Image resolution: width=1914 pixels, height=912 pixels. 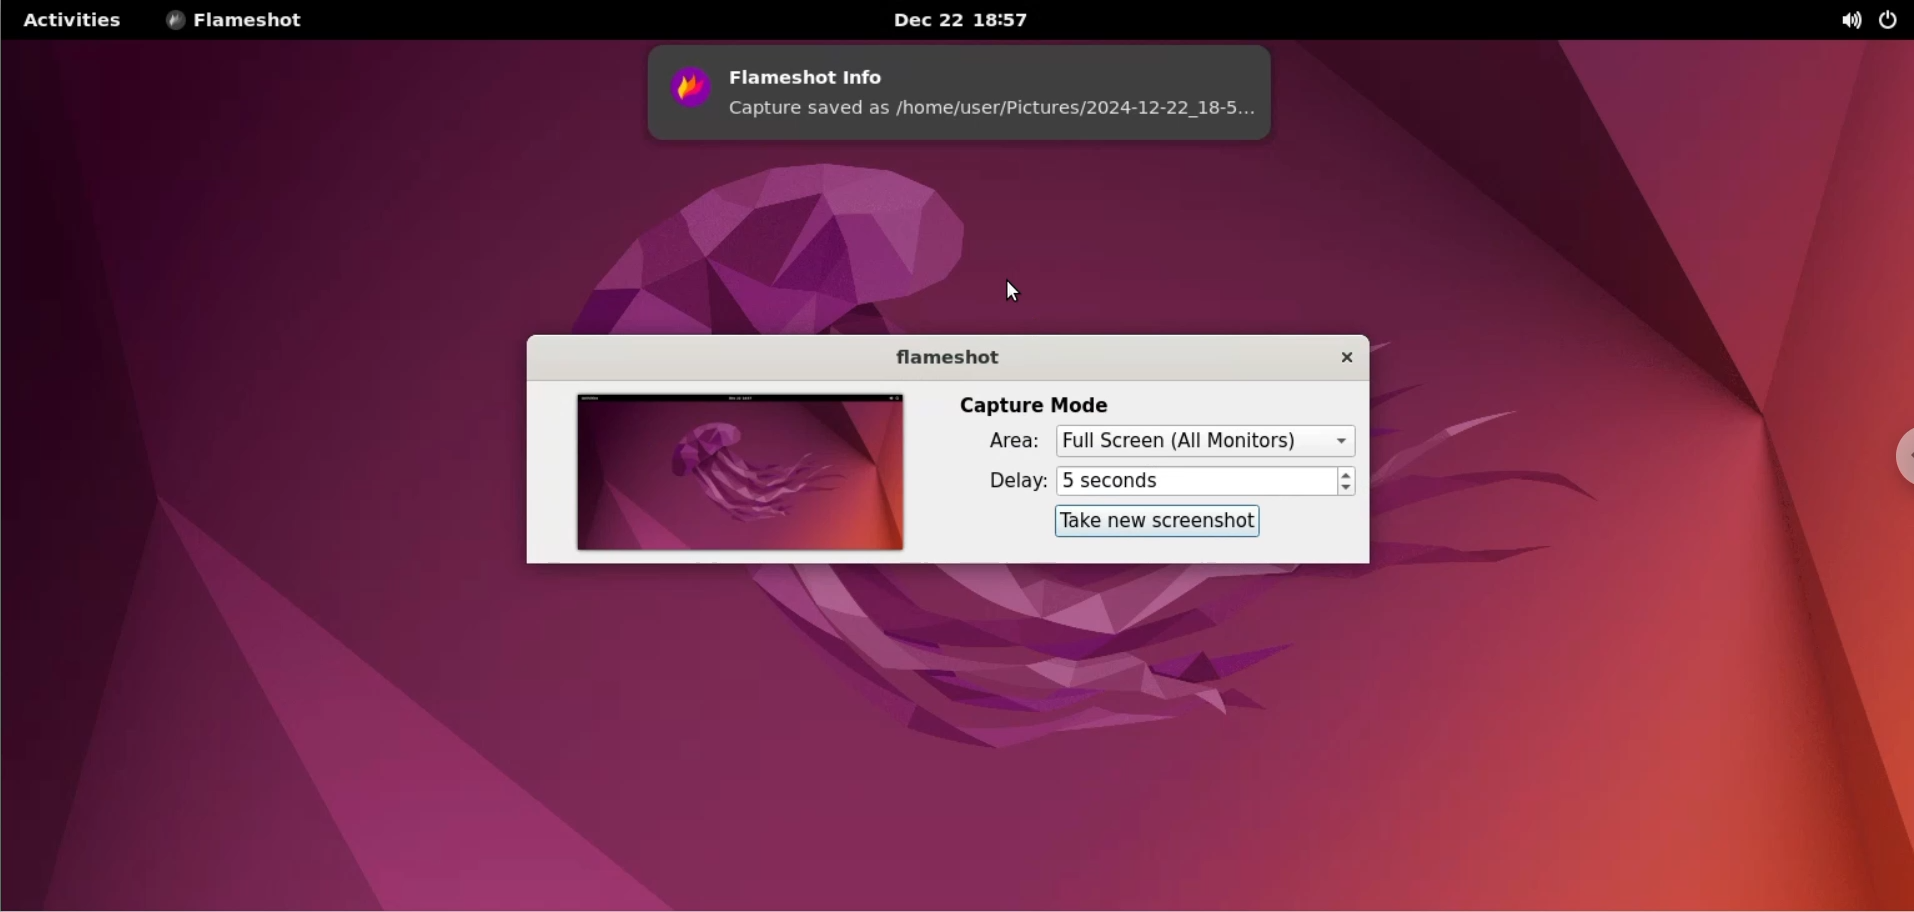 I want to click on sound options, so click(x=1854, y=20).